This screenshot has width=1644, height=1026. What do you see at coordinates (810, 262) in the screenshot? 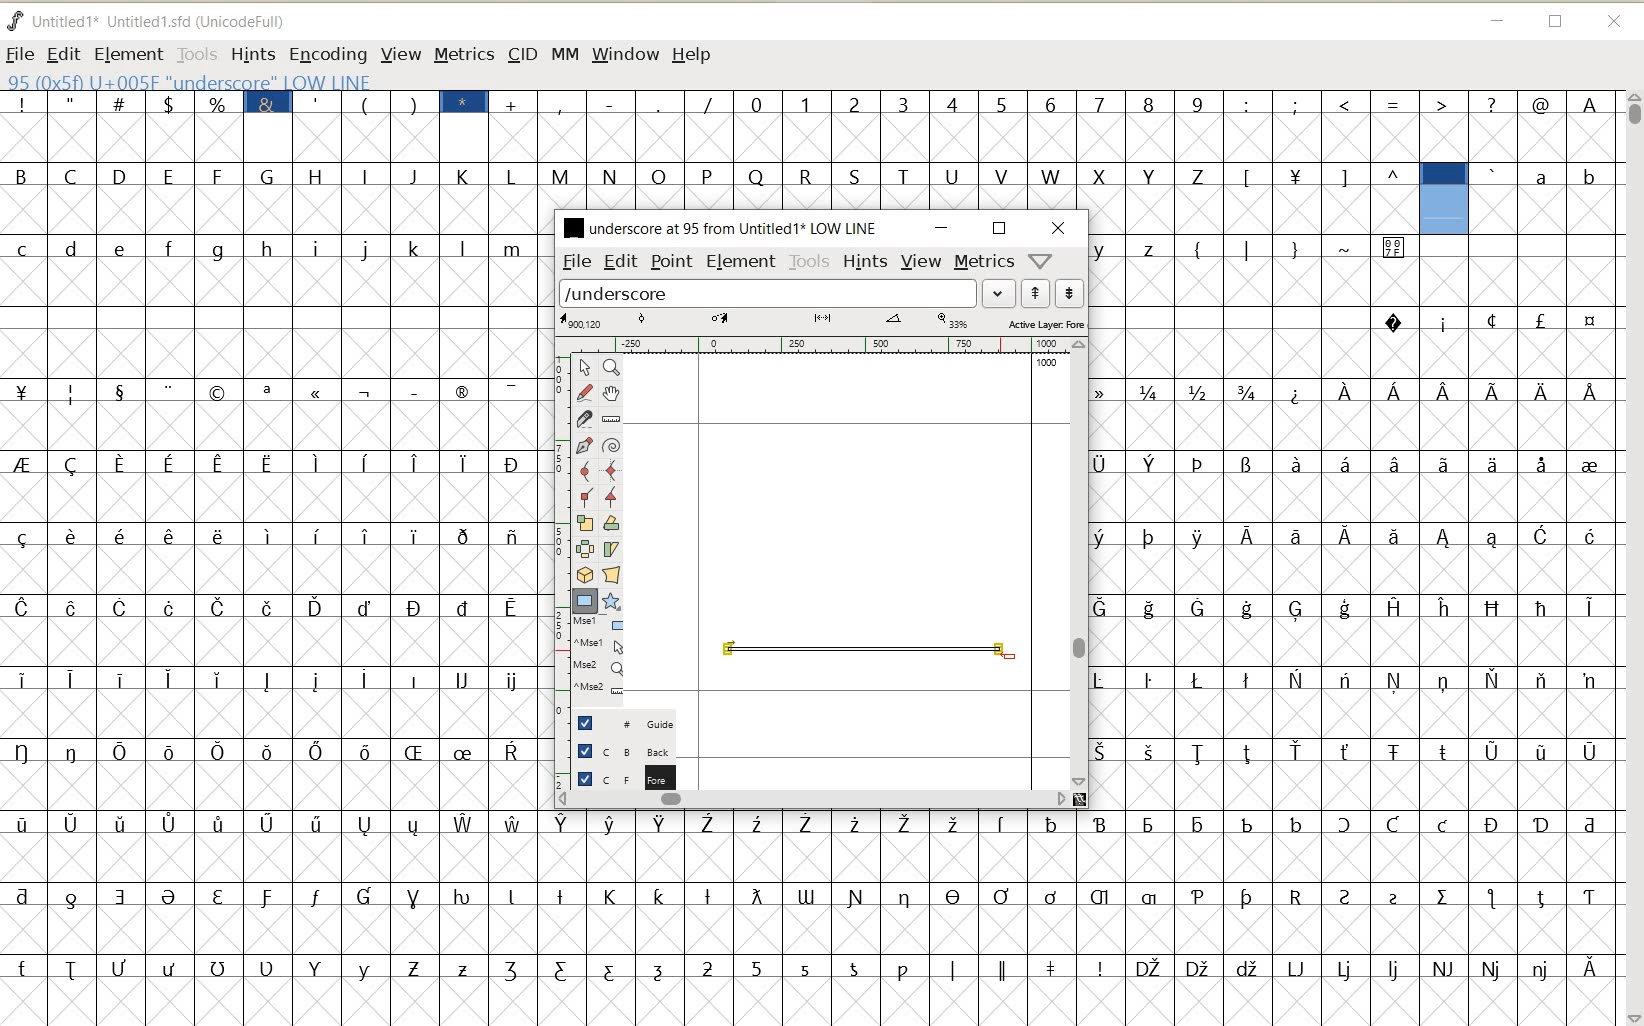
I see `TOOLS` at bounding box center [810, 262].